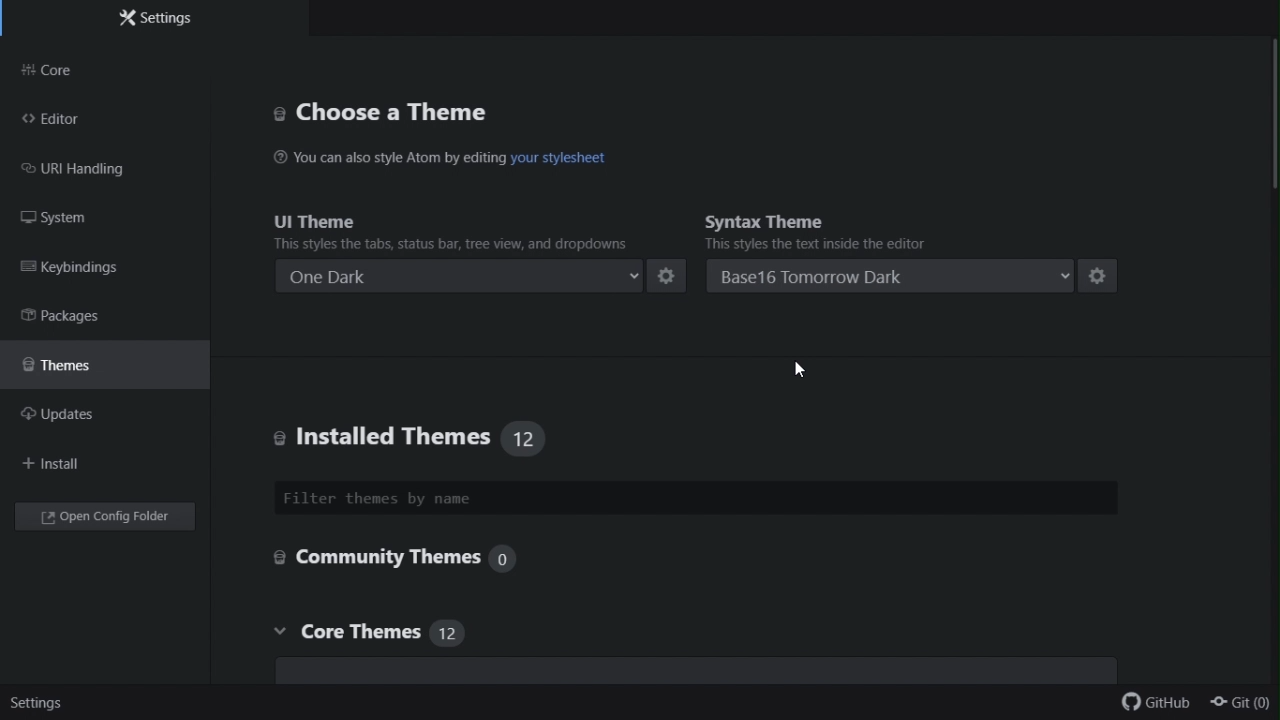  What do you see at coordinates (107, 517) in the screenshot?
I see `Open config folder` at bounding box center [107, 517].